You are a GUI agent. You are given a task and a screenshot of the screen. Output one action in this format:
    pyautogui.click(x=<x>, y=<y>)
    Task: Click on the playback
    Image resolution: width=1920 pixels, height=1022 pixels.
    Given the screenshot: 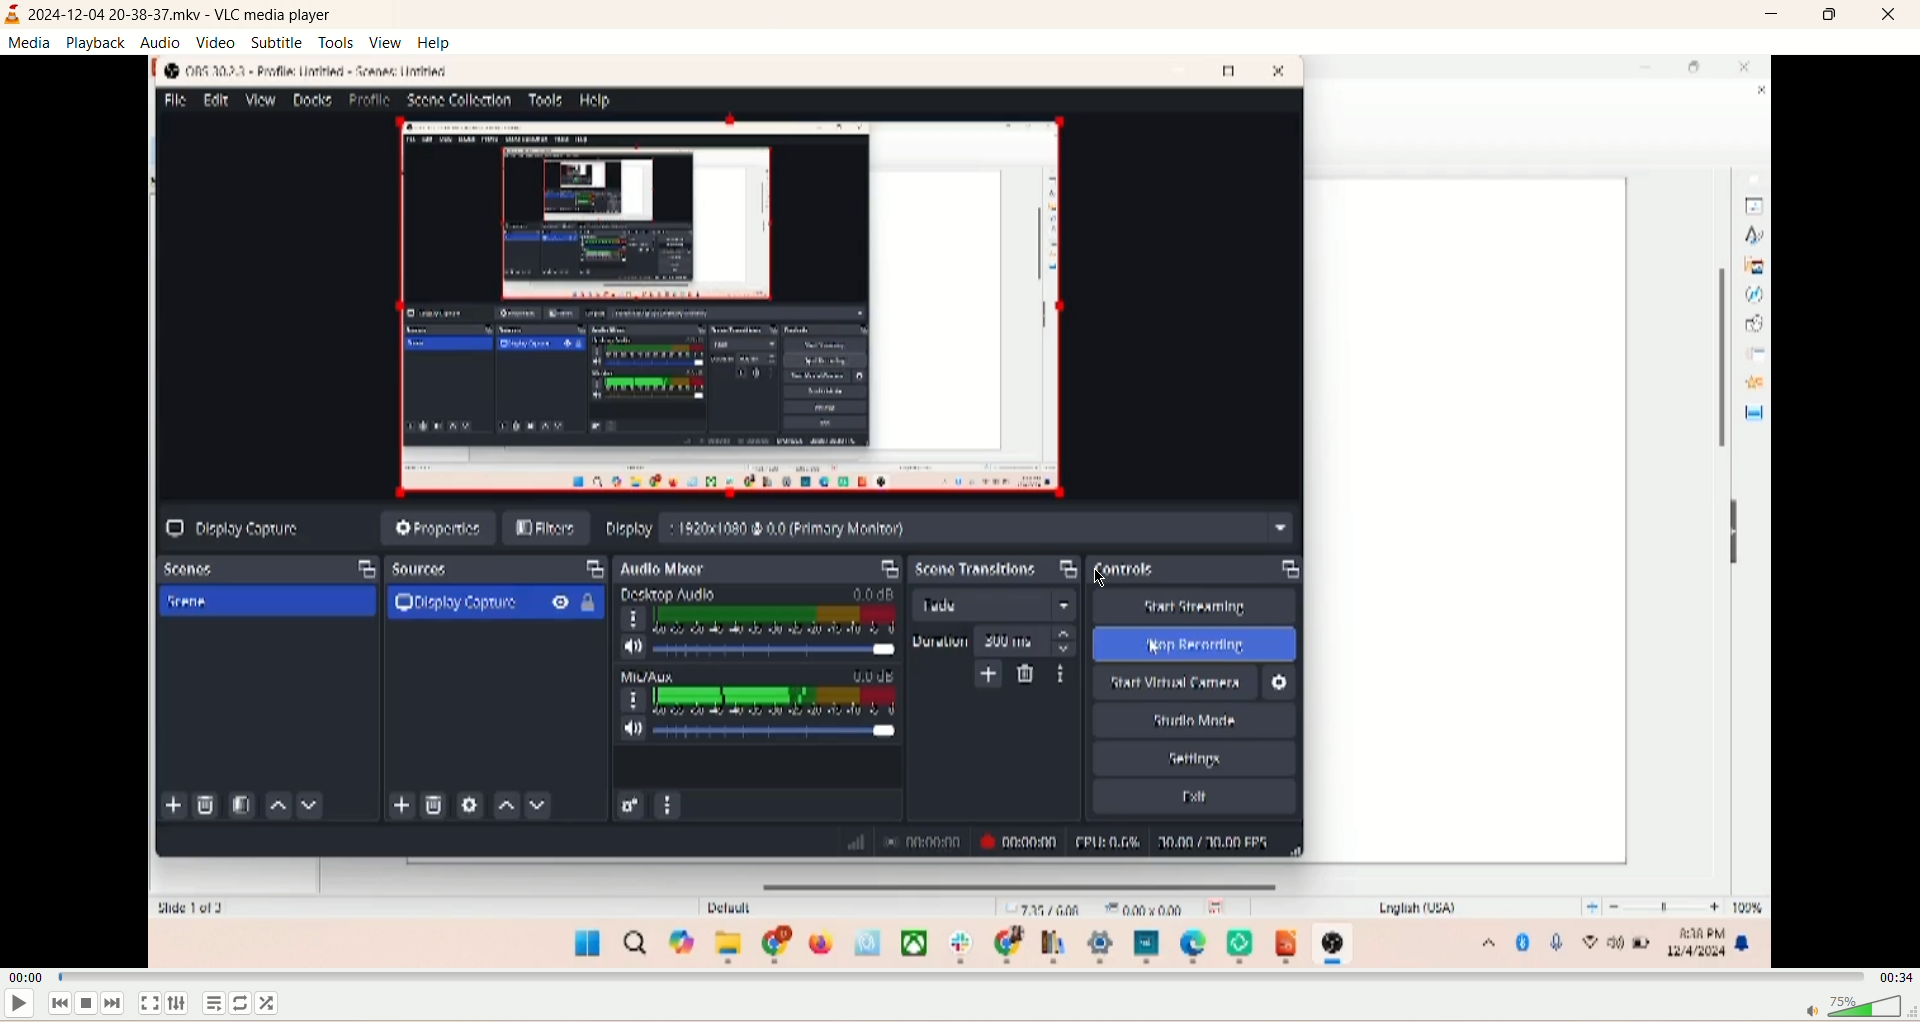 What is the action you would take?
    pyautogui.click(x=98, y=42)
    